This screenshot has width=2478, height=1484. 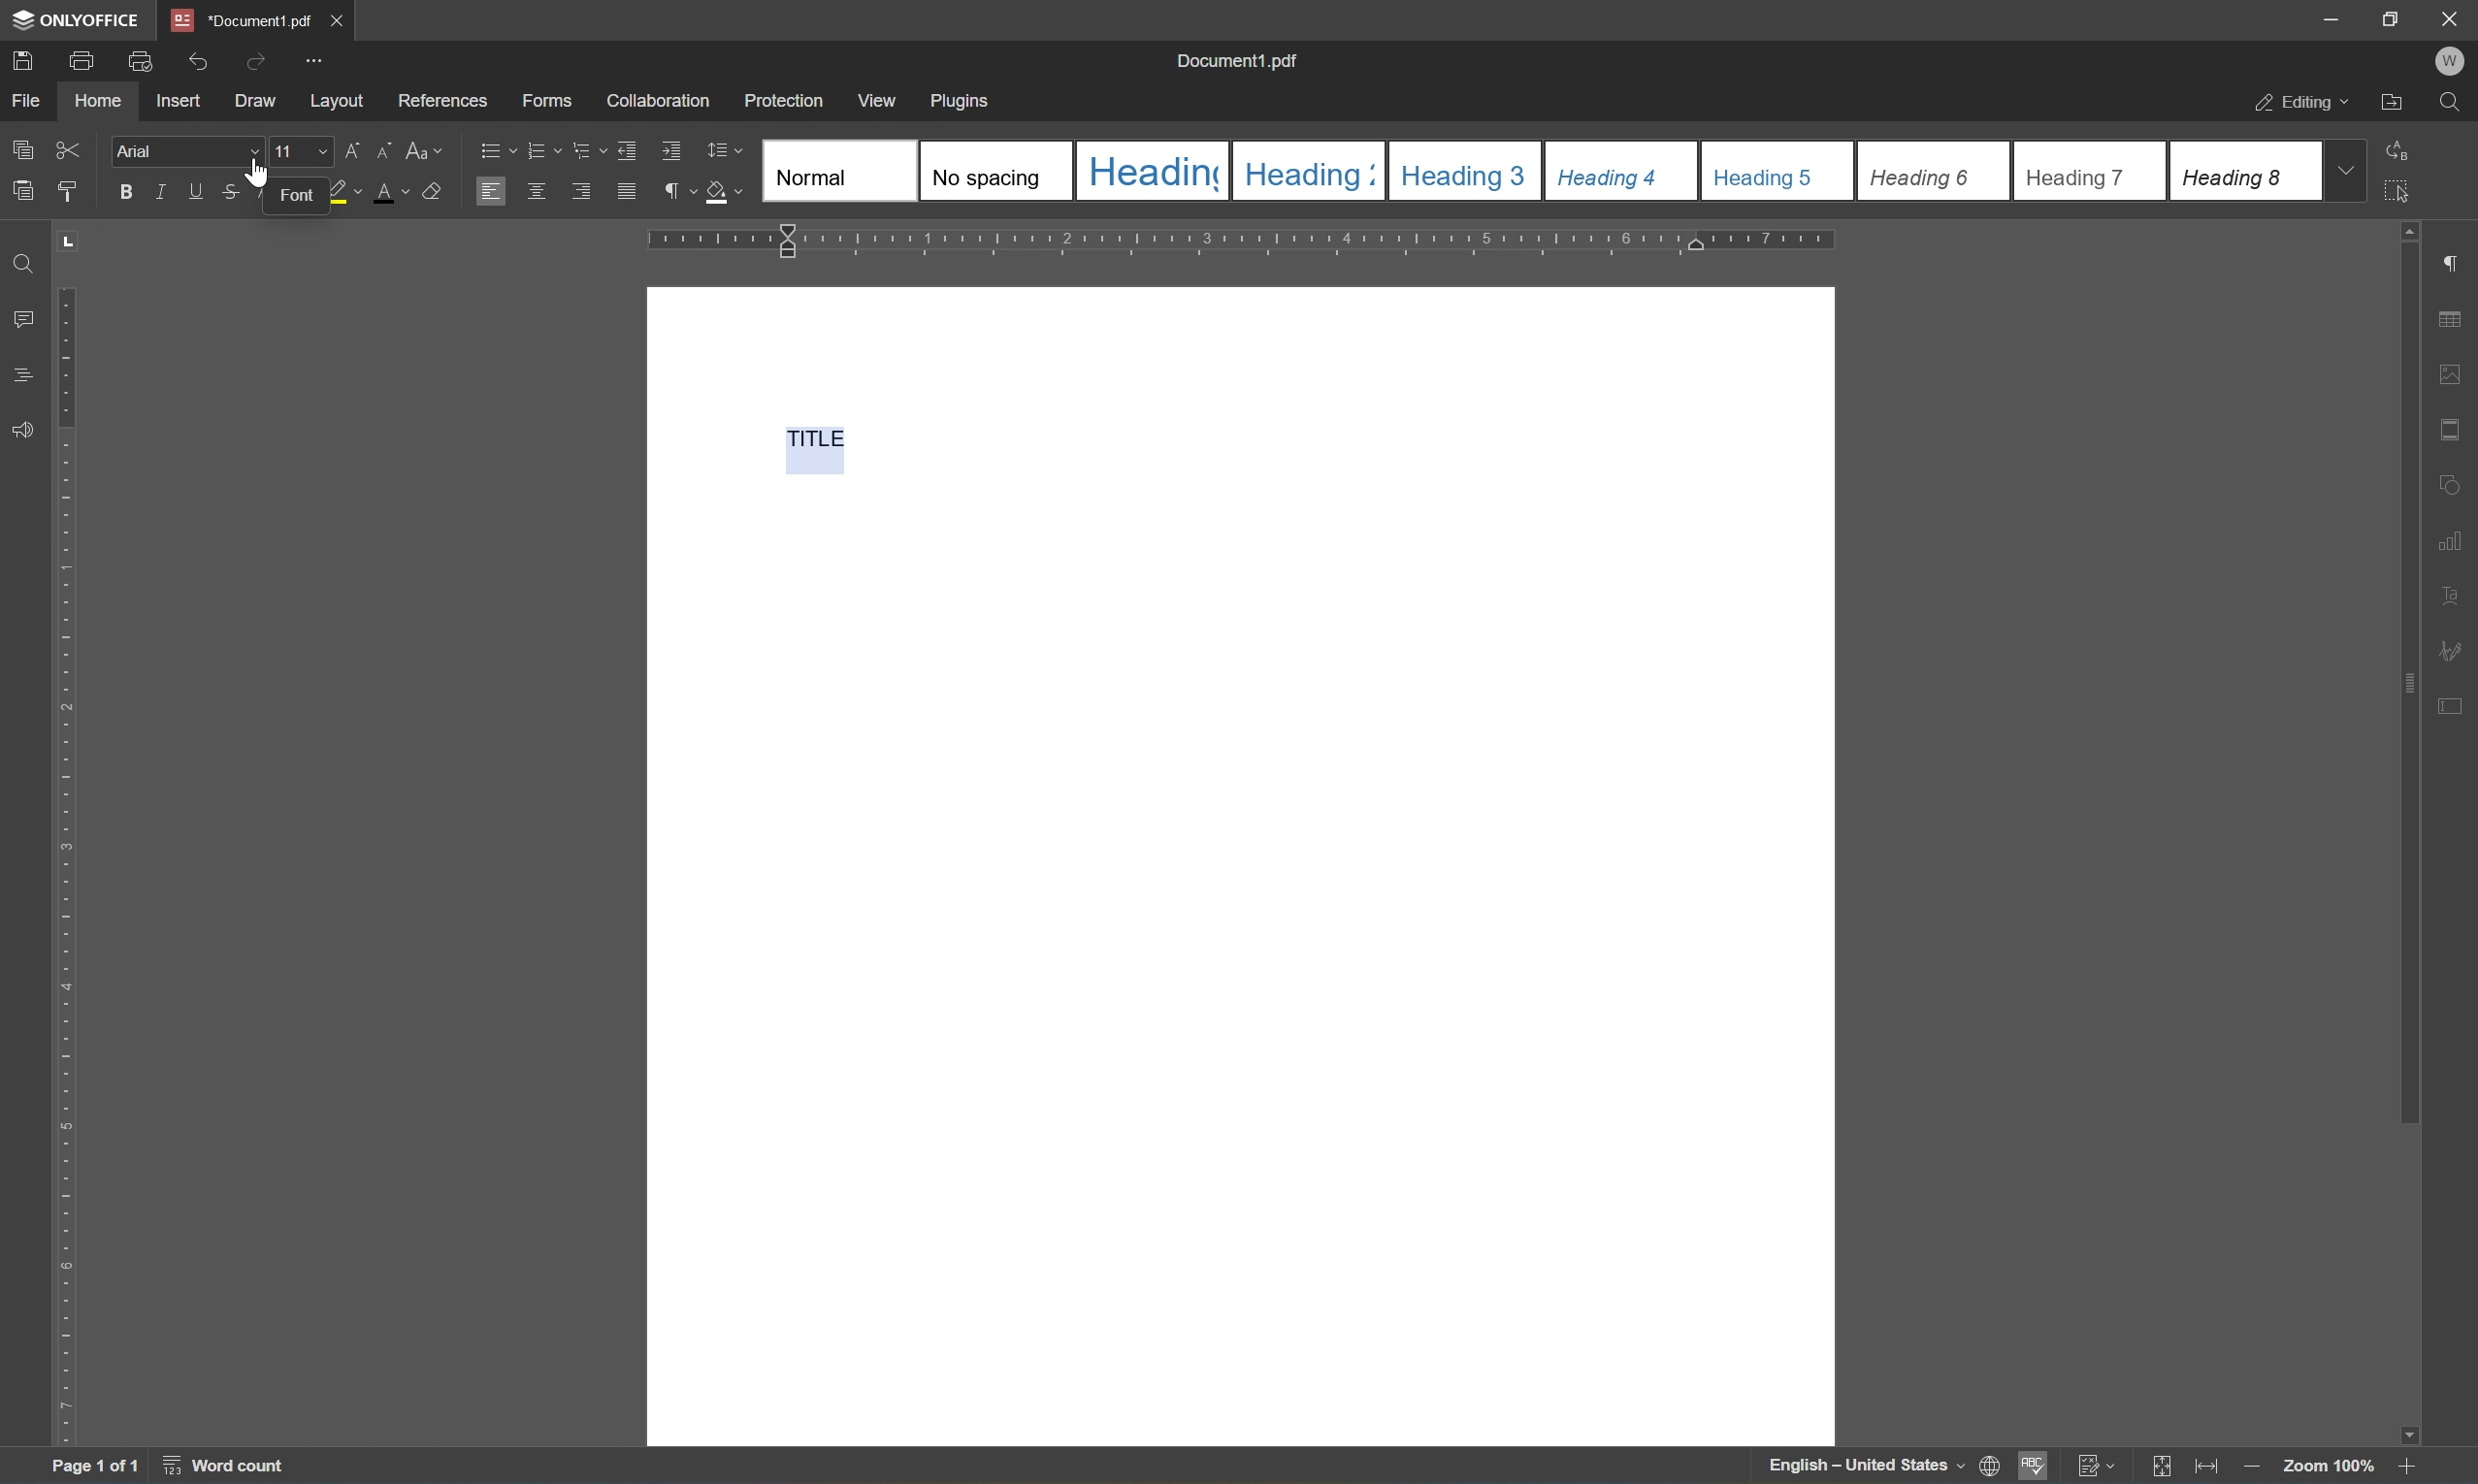 What do you see at coordinates (318, 59) in the screenshot?
I see `customize quick access toolbar` at bounding box center [318, 59].